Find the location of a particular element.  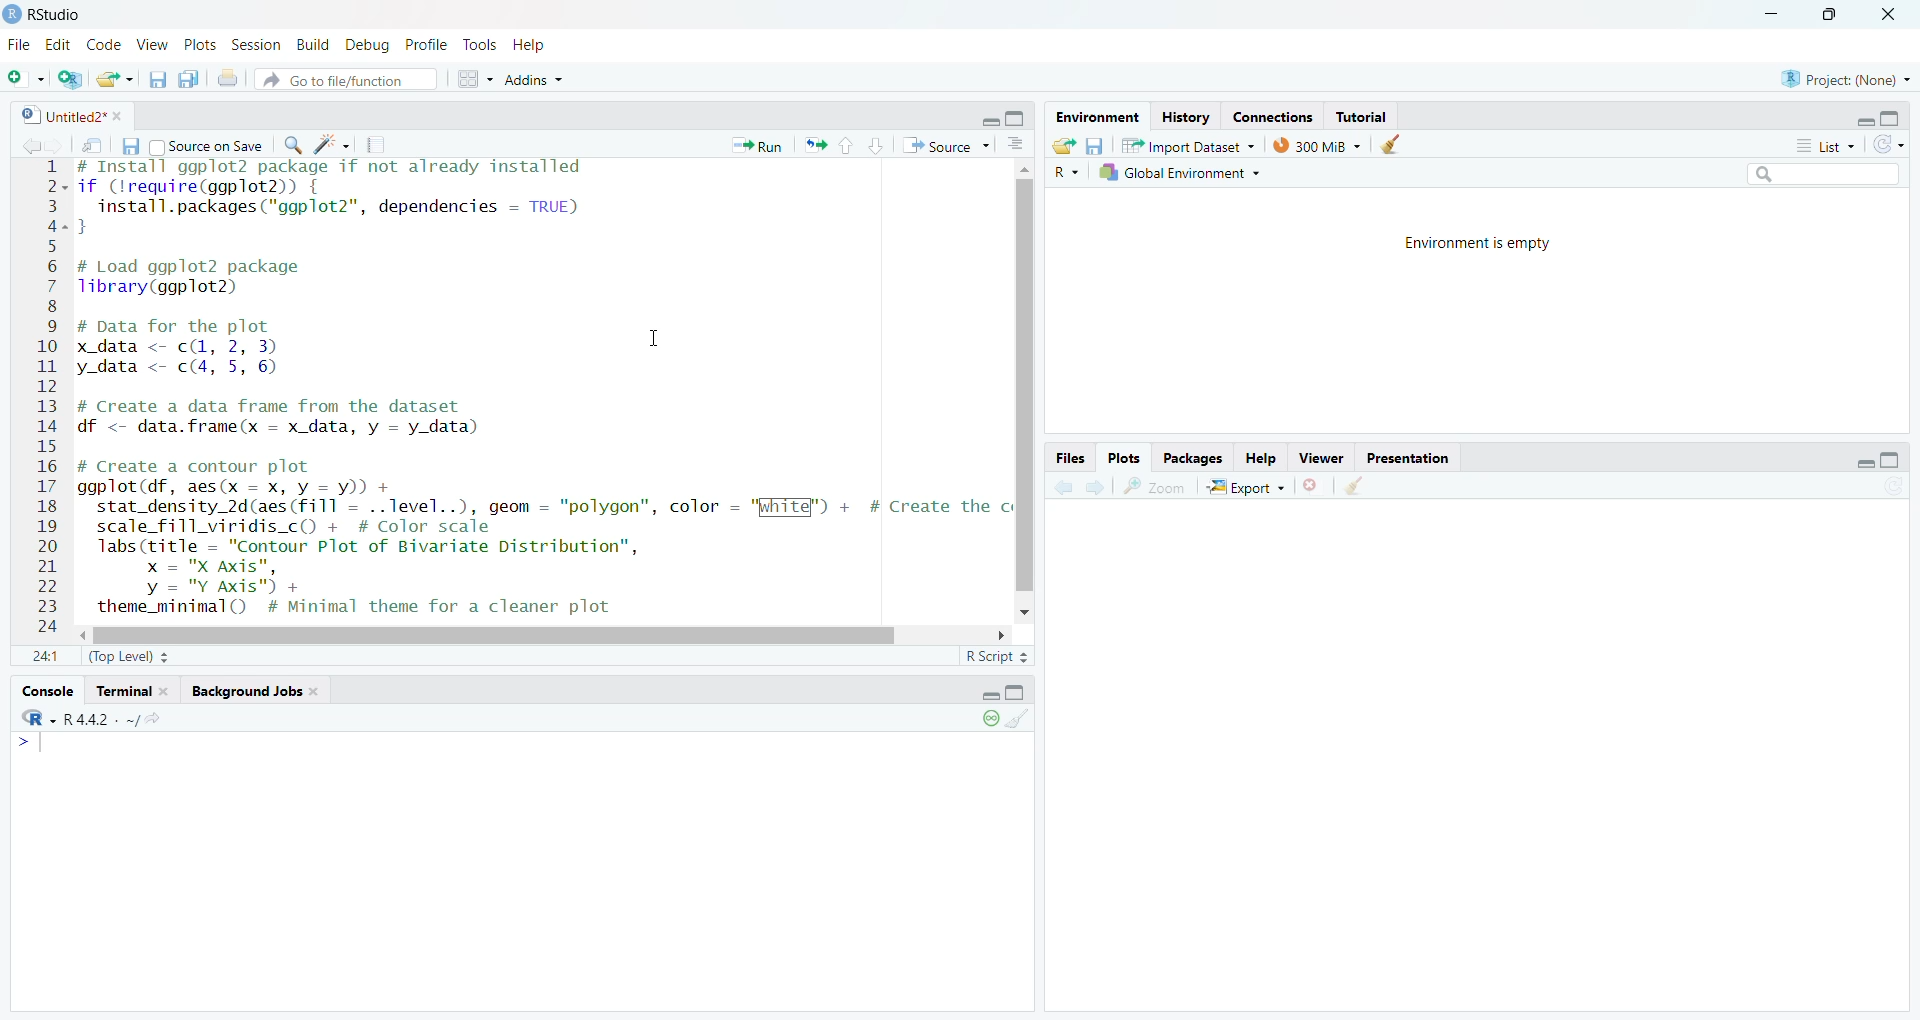

Files is located at coordinates (1070, 460).